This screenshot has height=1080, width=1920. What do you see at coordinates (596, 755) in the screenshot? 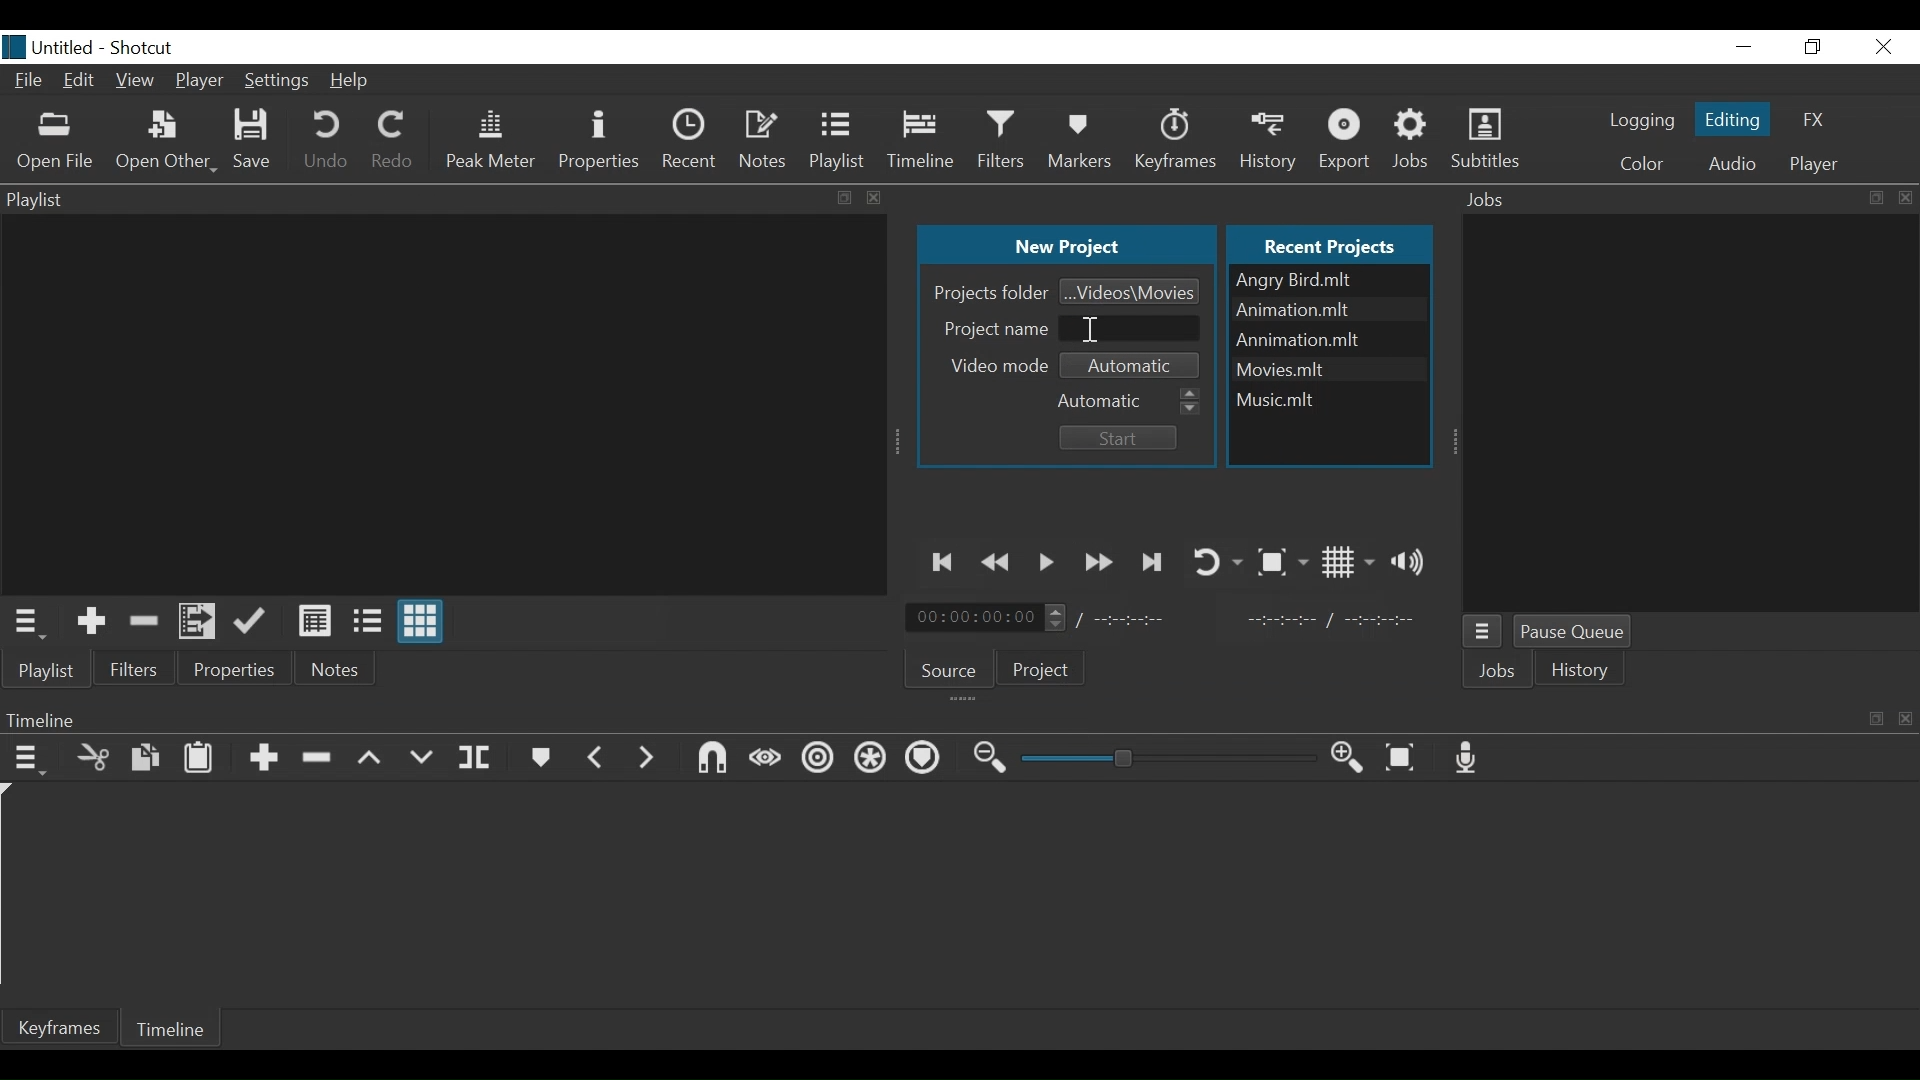
I see `Previous marker` at bounding box center [596, 755].